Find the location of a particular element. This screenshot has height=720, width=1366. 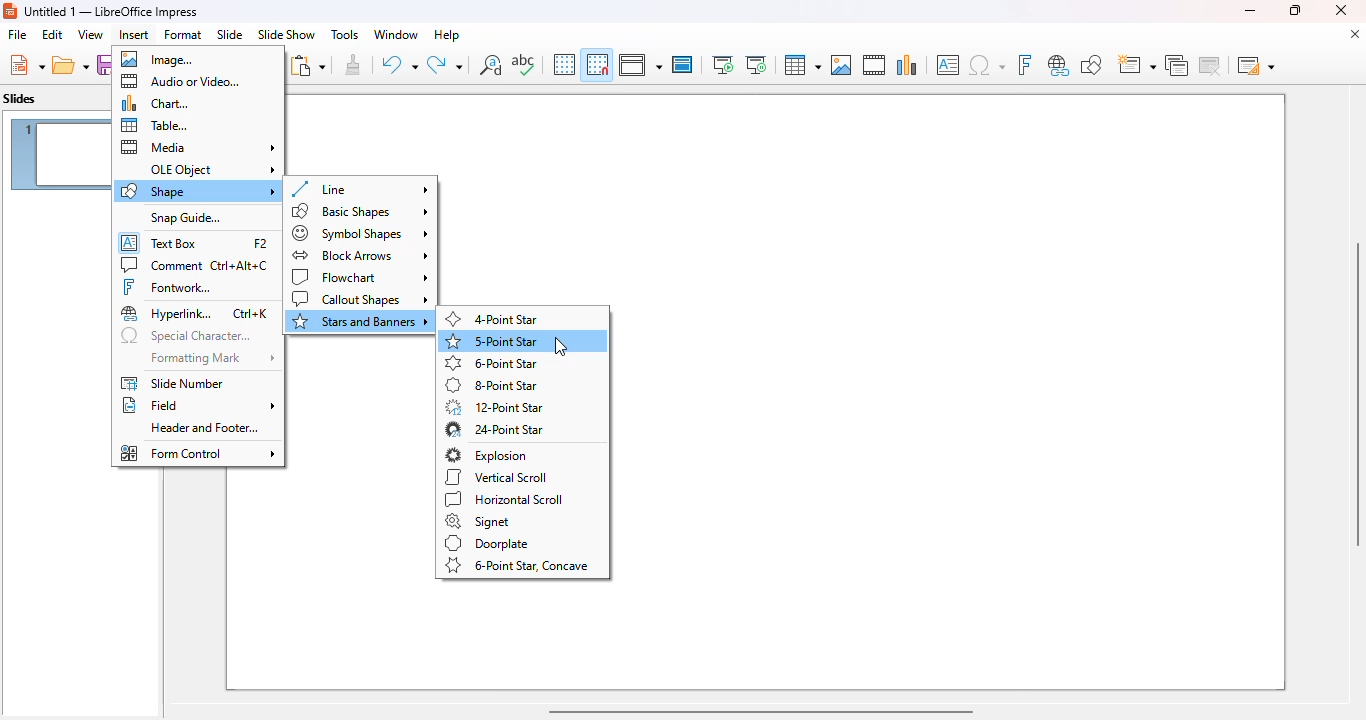

insert chart is located at coordinates (907, 64).